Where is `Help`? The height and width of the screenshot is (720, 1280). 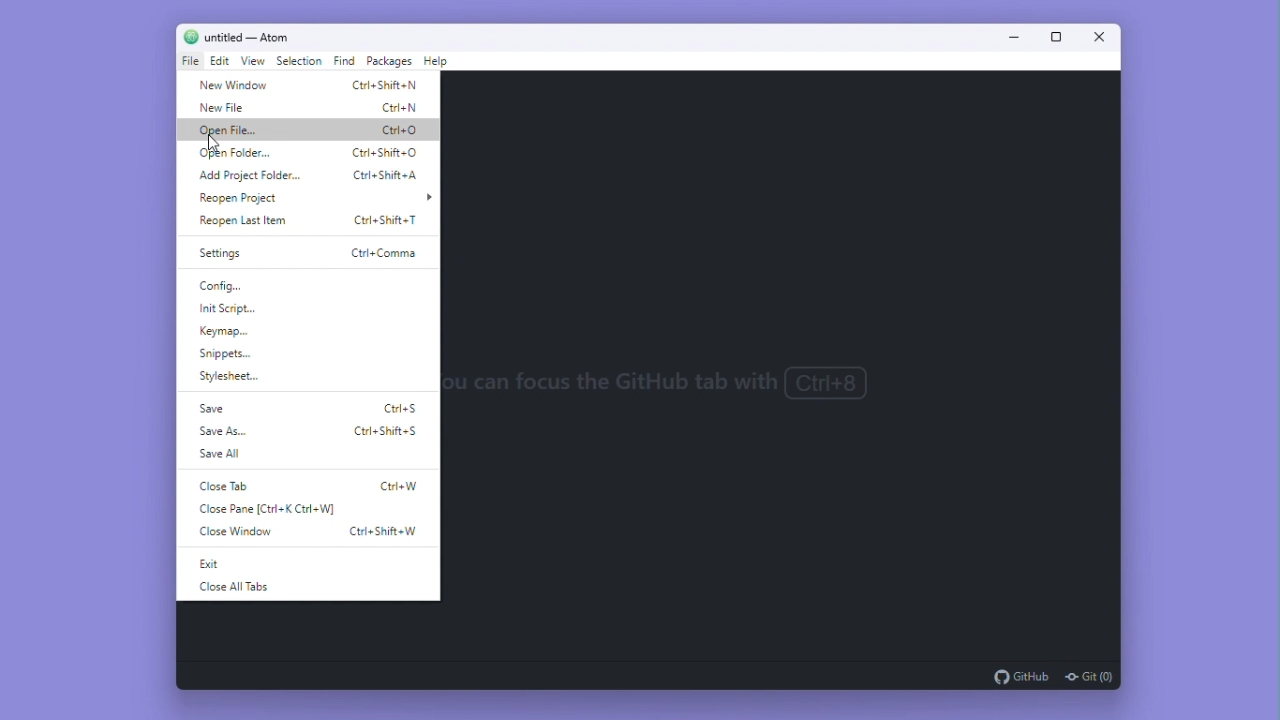 Help is located at coordinates (437, 64).